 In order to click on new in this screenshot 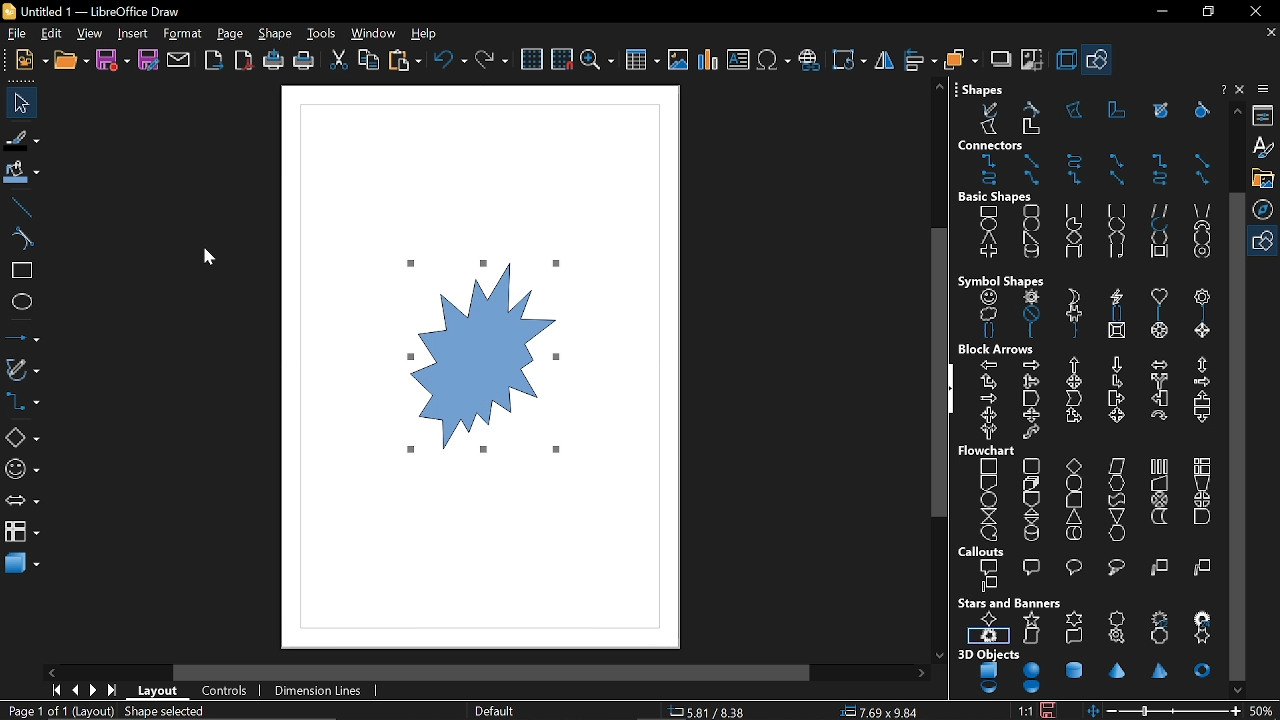, I will do `click(31, 61)`.